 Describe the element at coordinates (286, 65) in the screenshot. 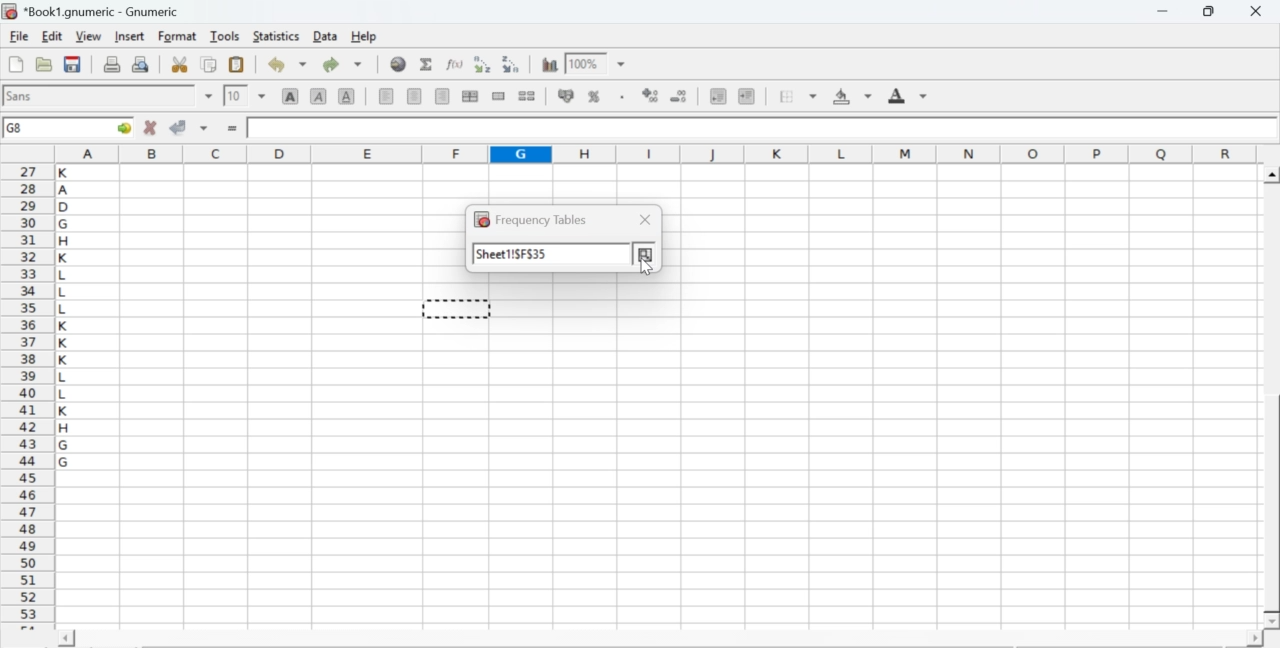

I see `undo` at that location.